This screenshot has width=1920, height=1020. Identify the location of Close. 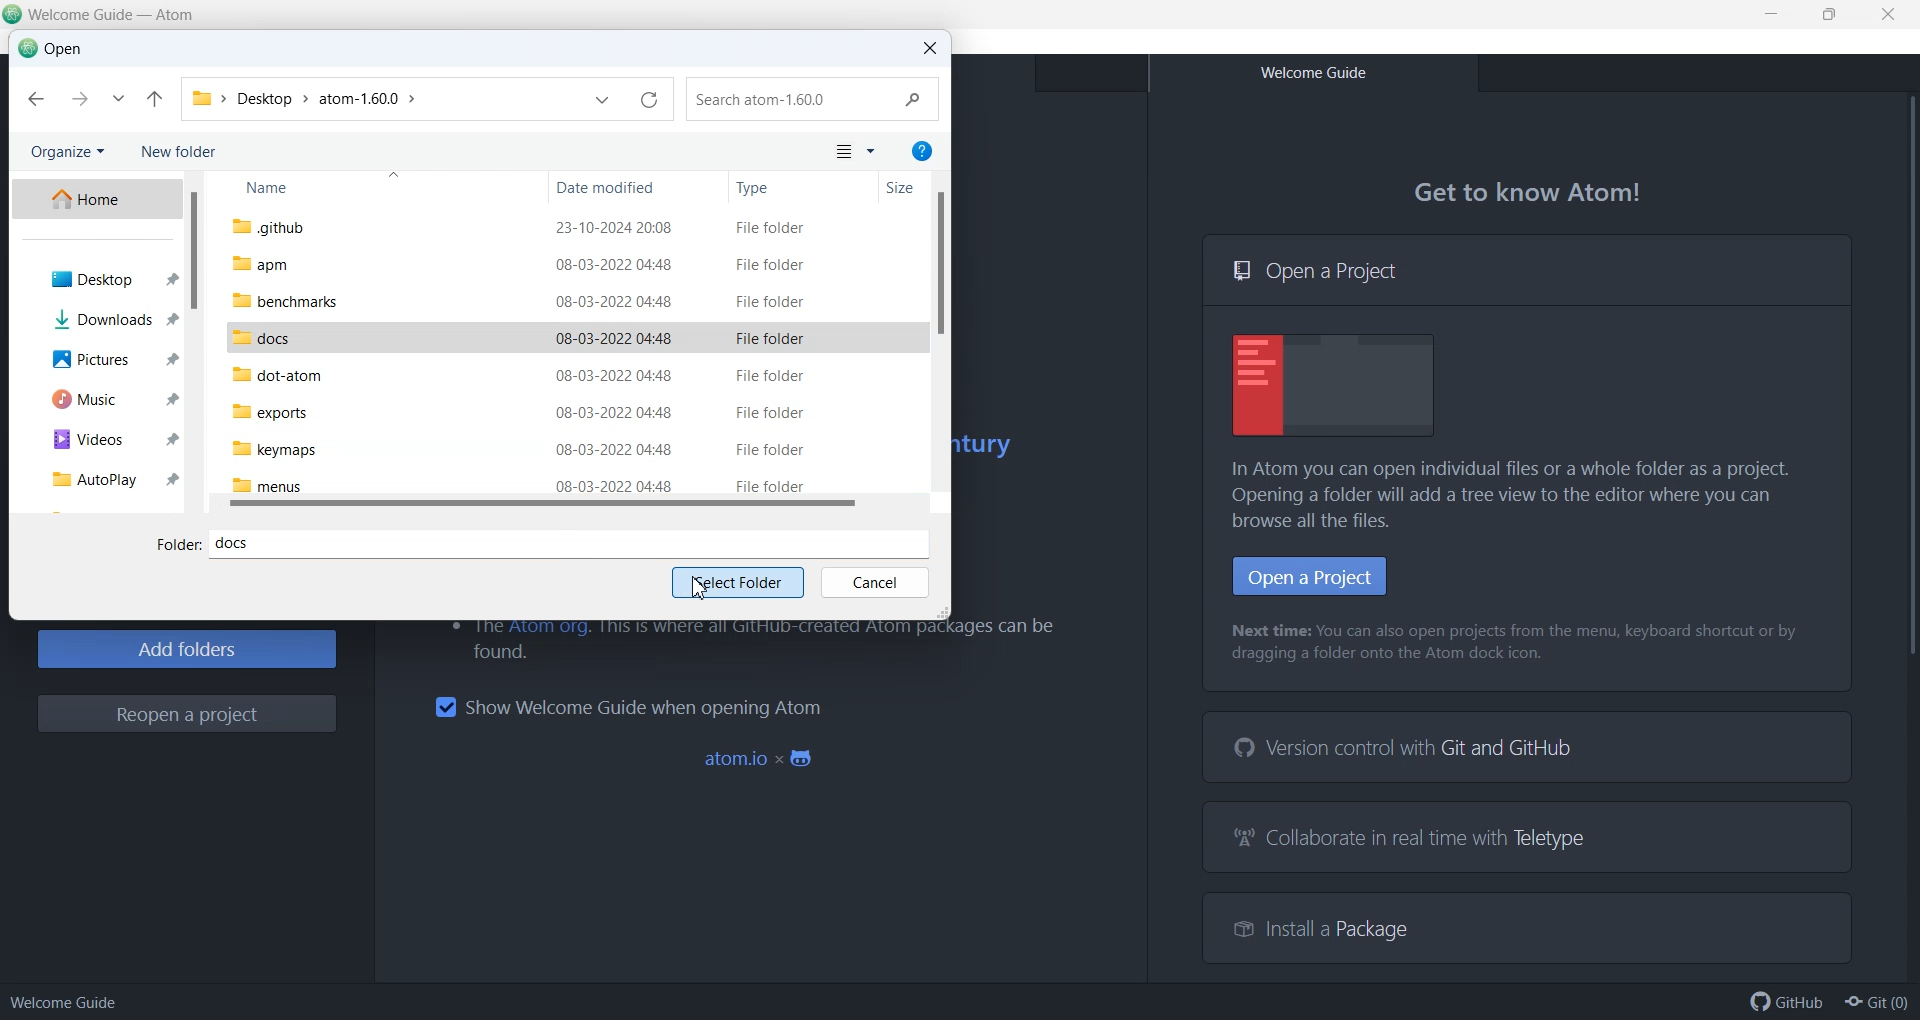
(929, 49).